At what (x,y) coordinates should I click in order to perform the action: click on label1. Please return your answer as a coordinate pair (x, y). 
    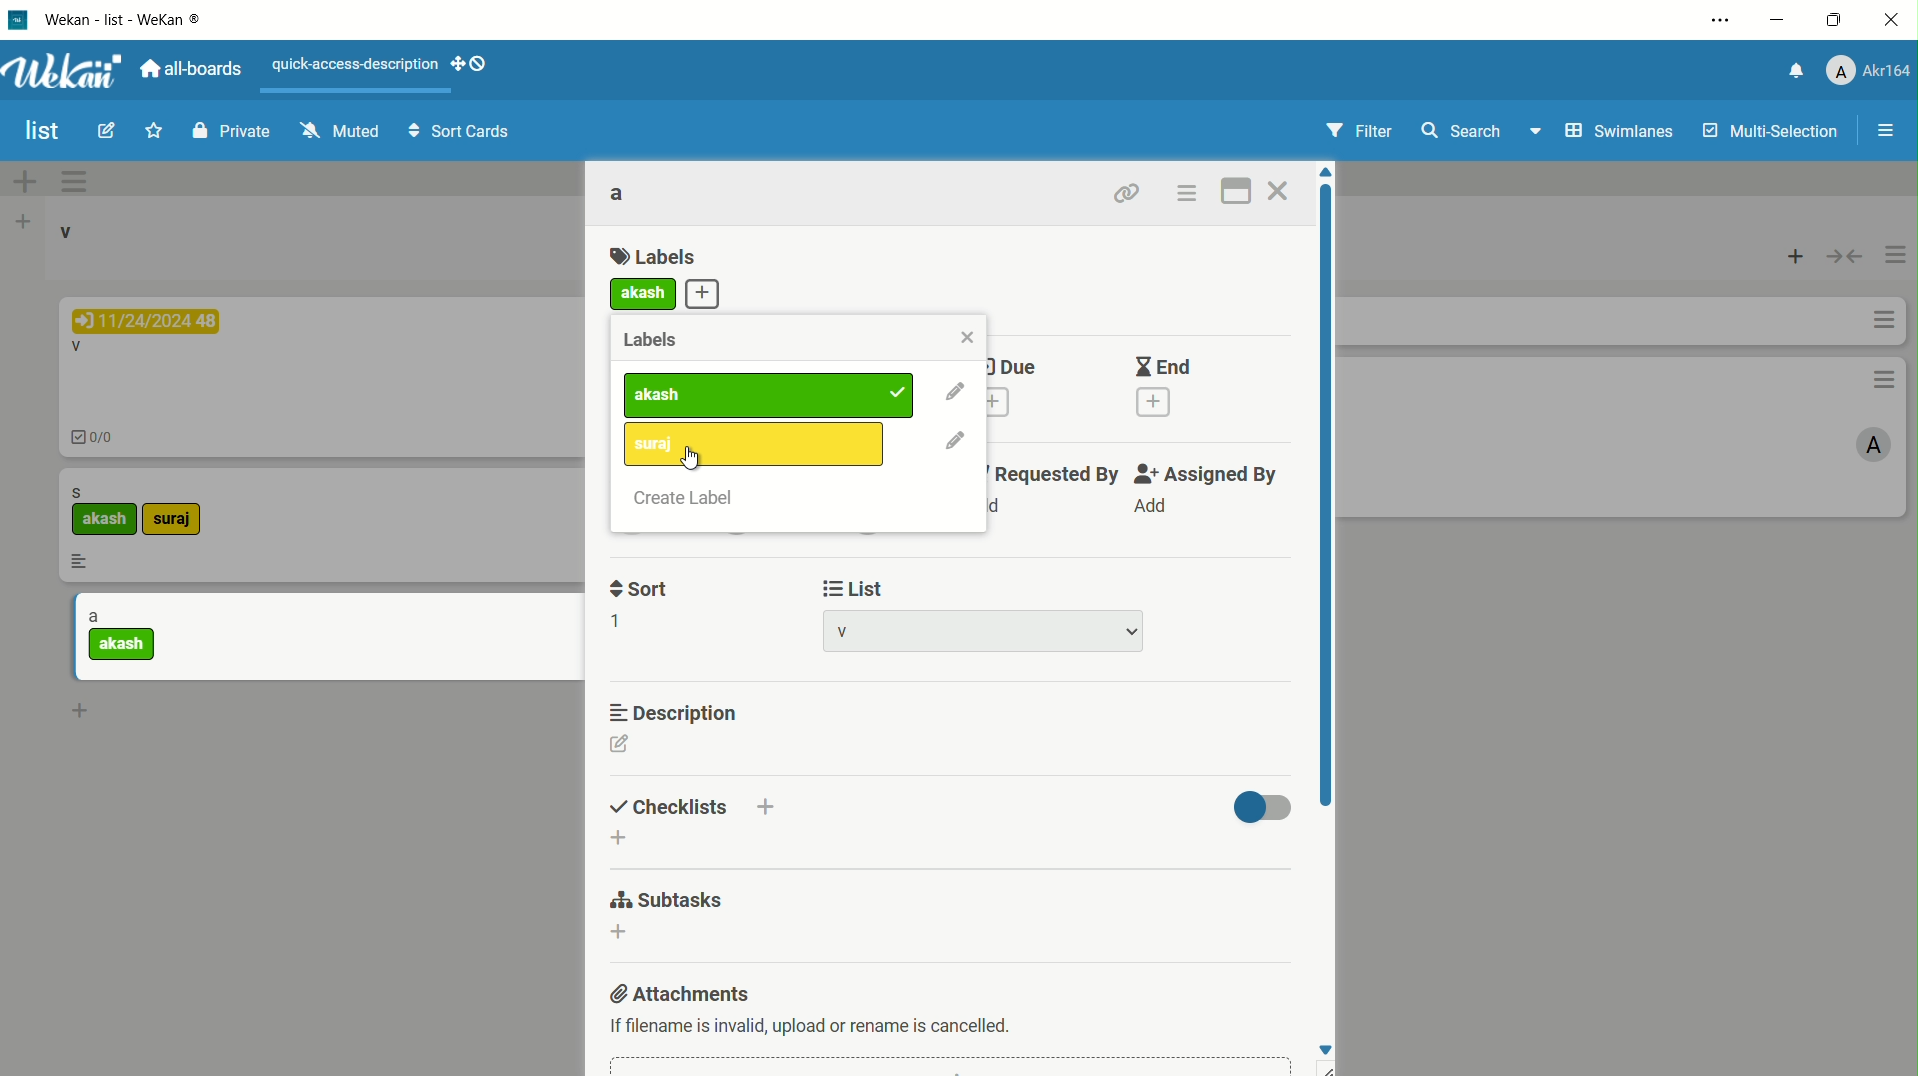
    Looking at the image, I should click on (656, 392).